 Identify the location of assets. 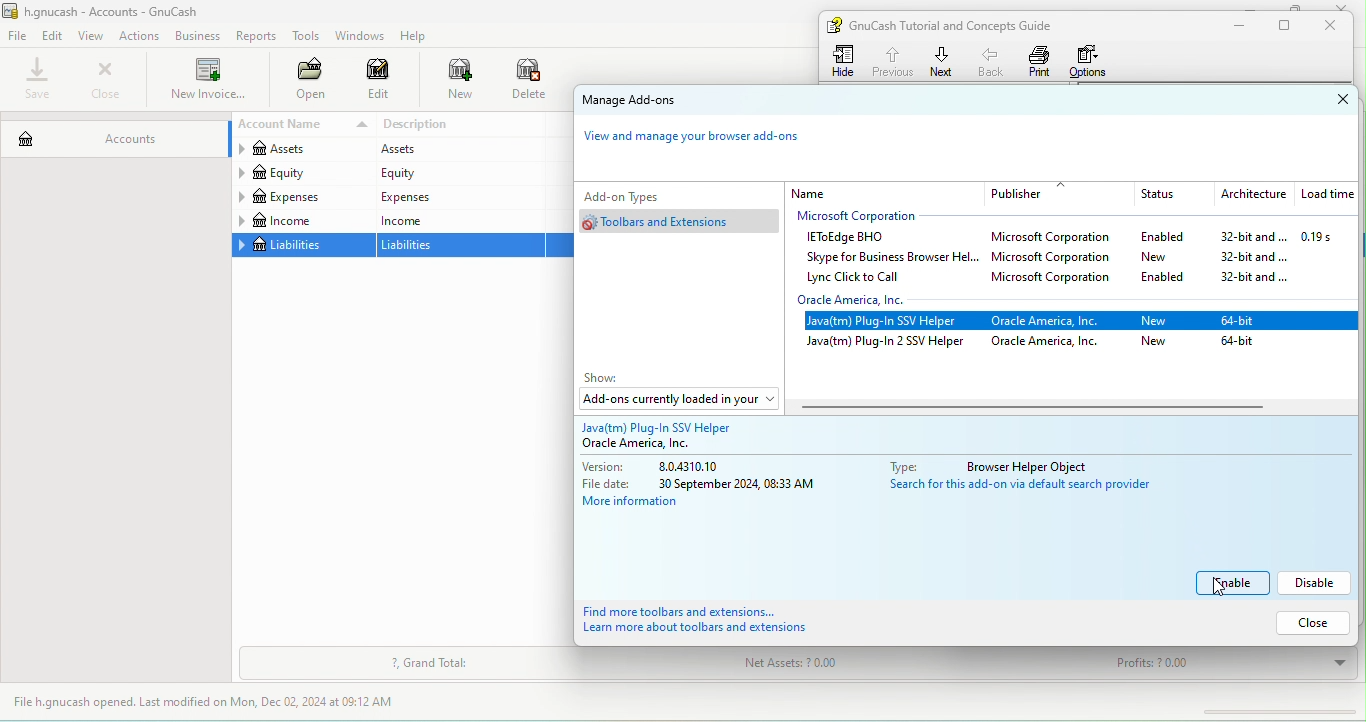
(456, 150).